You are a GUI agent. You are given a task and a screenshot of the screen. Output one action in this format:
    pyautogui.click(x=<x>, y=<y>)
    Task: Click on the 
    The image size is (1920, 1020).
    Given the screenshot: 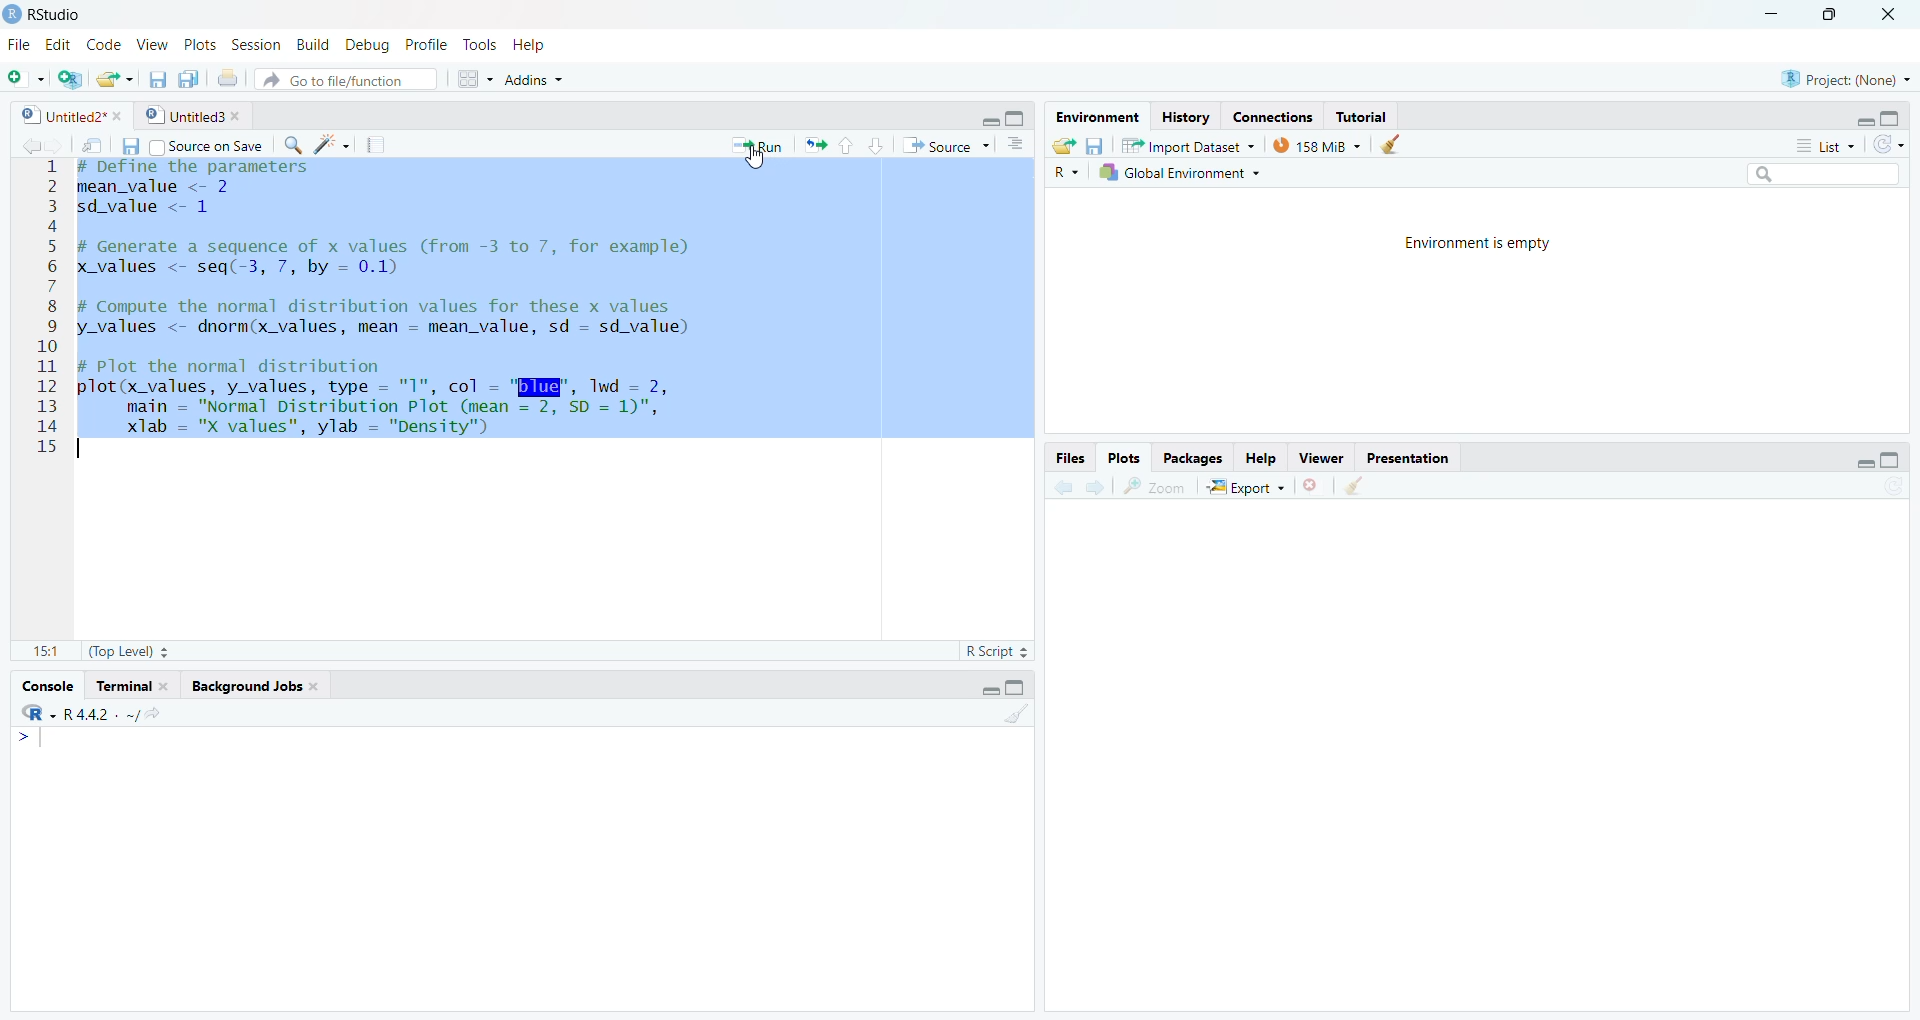 What is the action you would take?
    pyautogui.click(x=127, y=147)
    